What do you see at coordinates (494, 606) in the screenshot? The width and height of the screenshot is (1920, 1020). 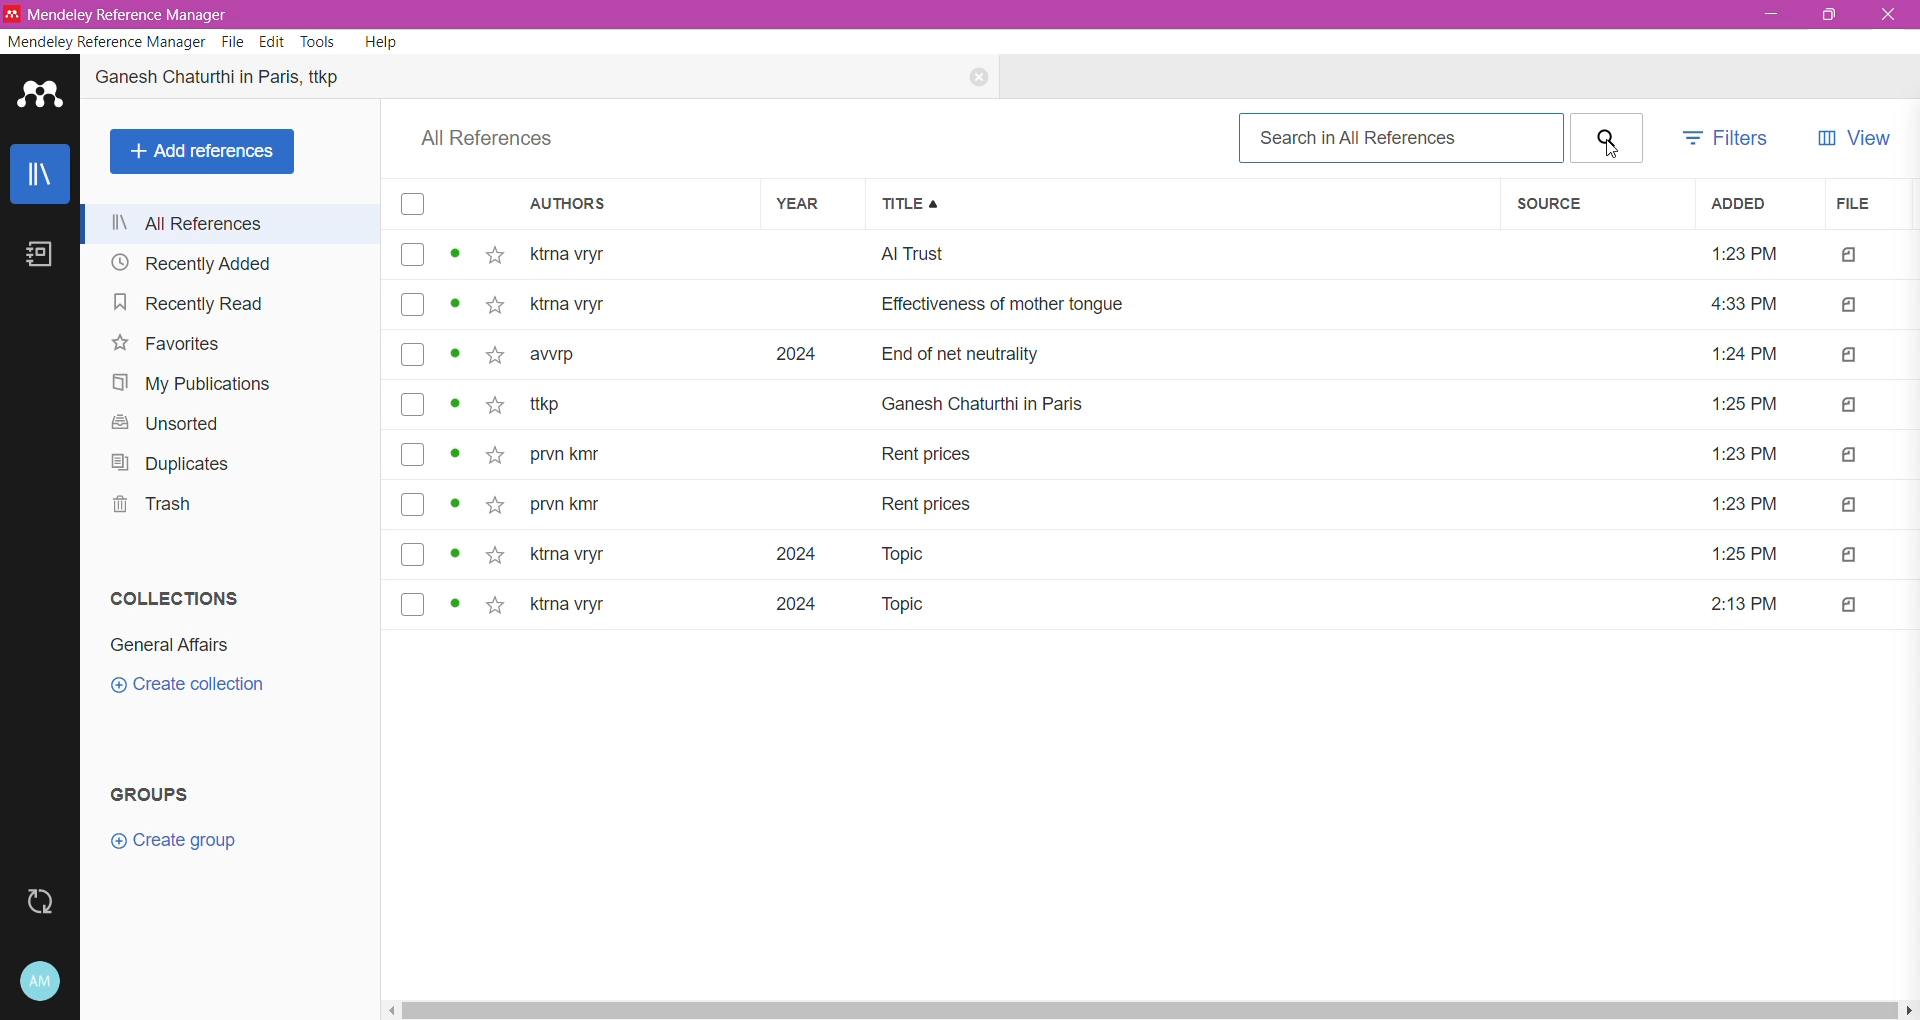 I see `add to favorites` at bounding box center [494, 606].